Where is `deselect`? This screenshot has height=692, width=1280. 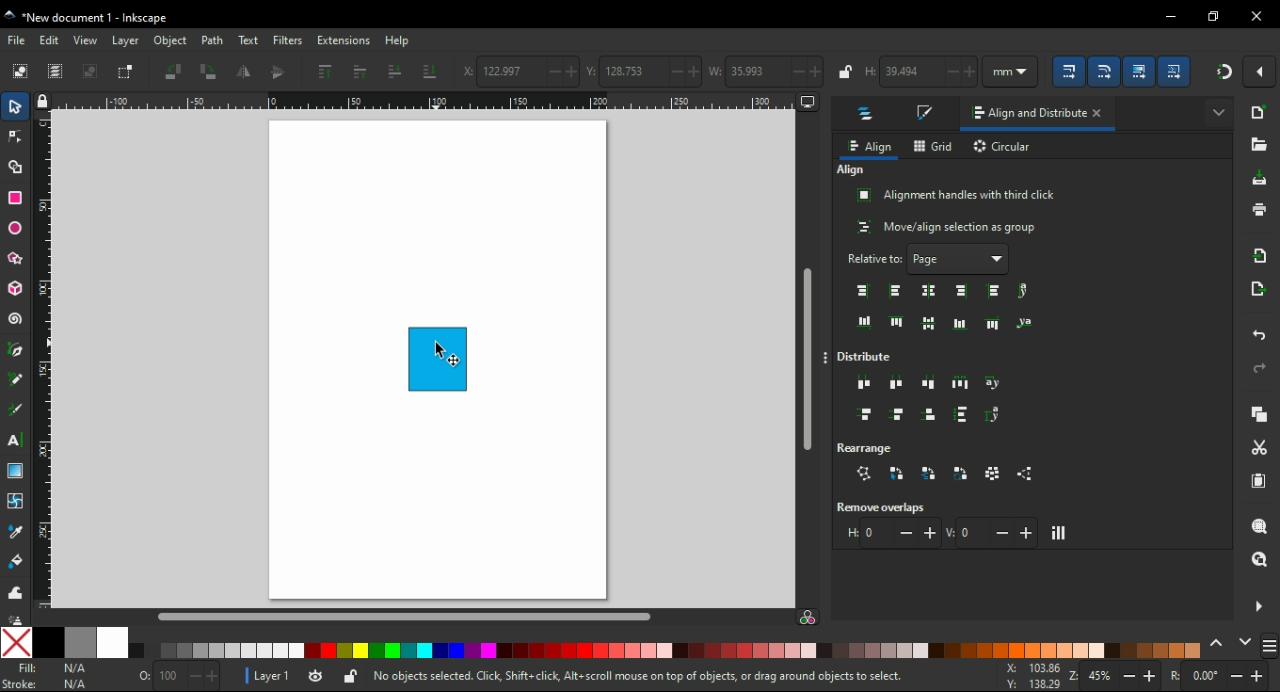
deselect is located at coordinates (91, 73).